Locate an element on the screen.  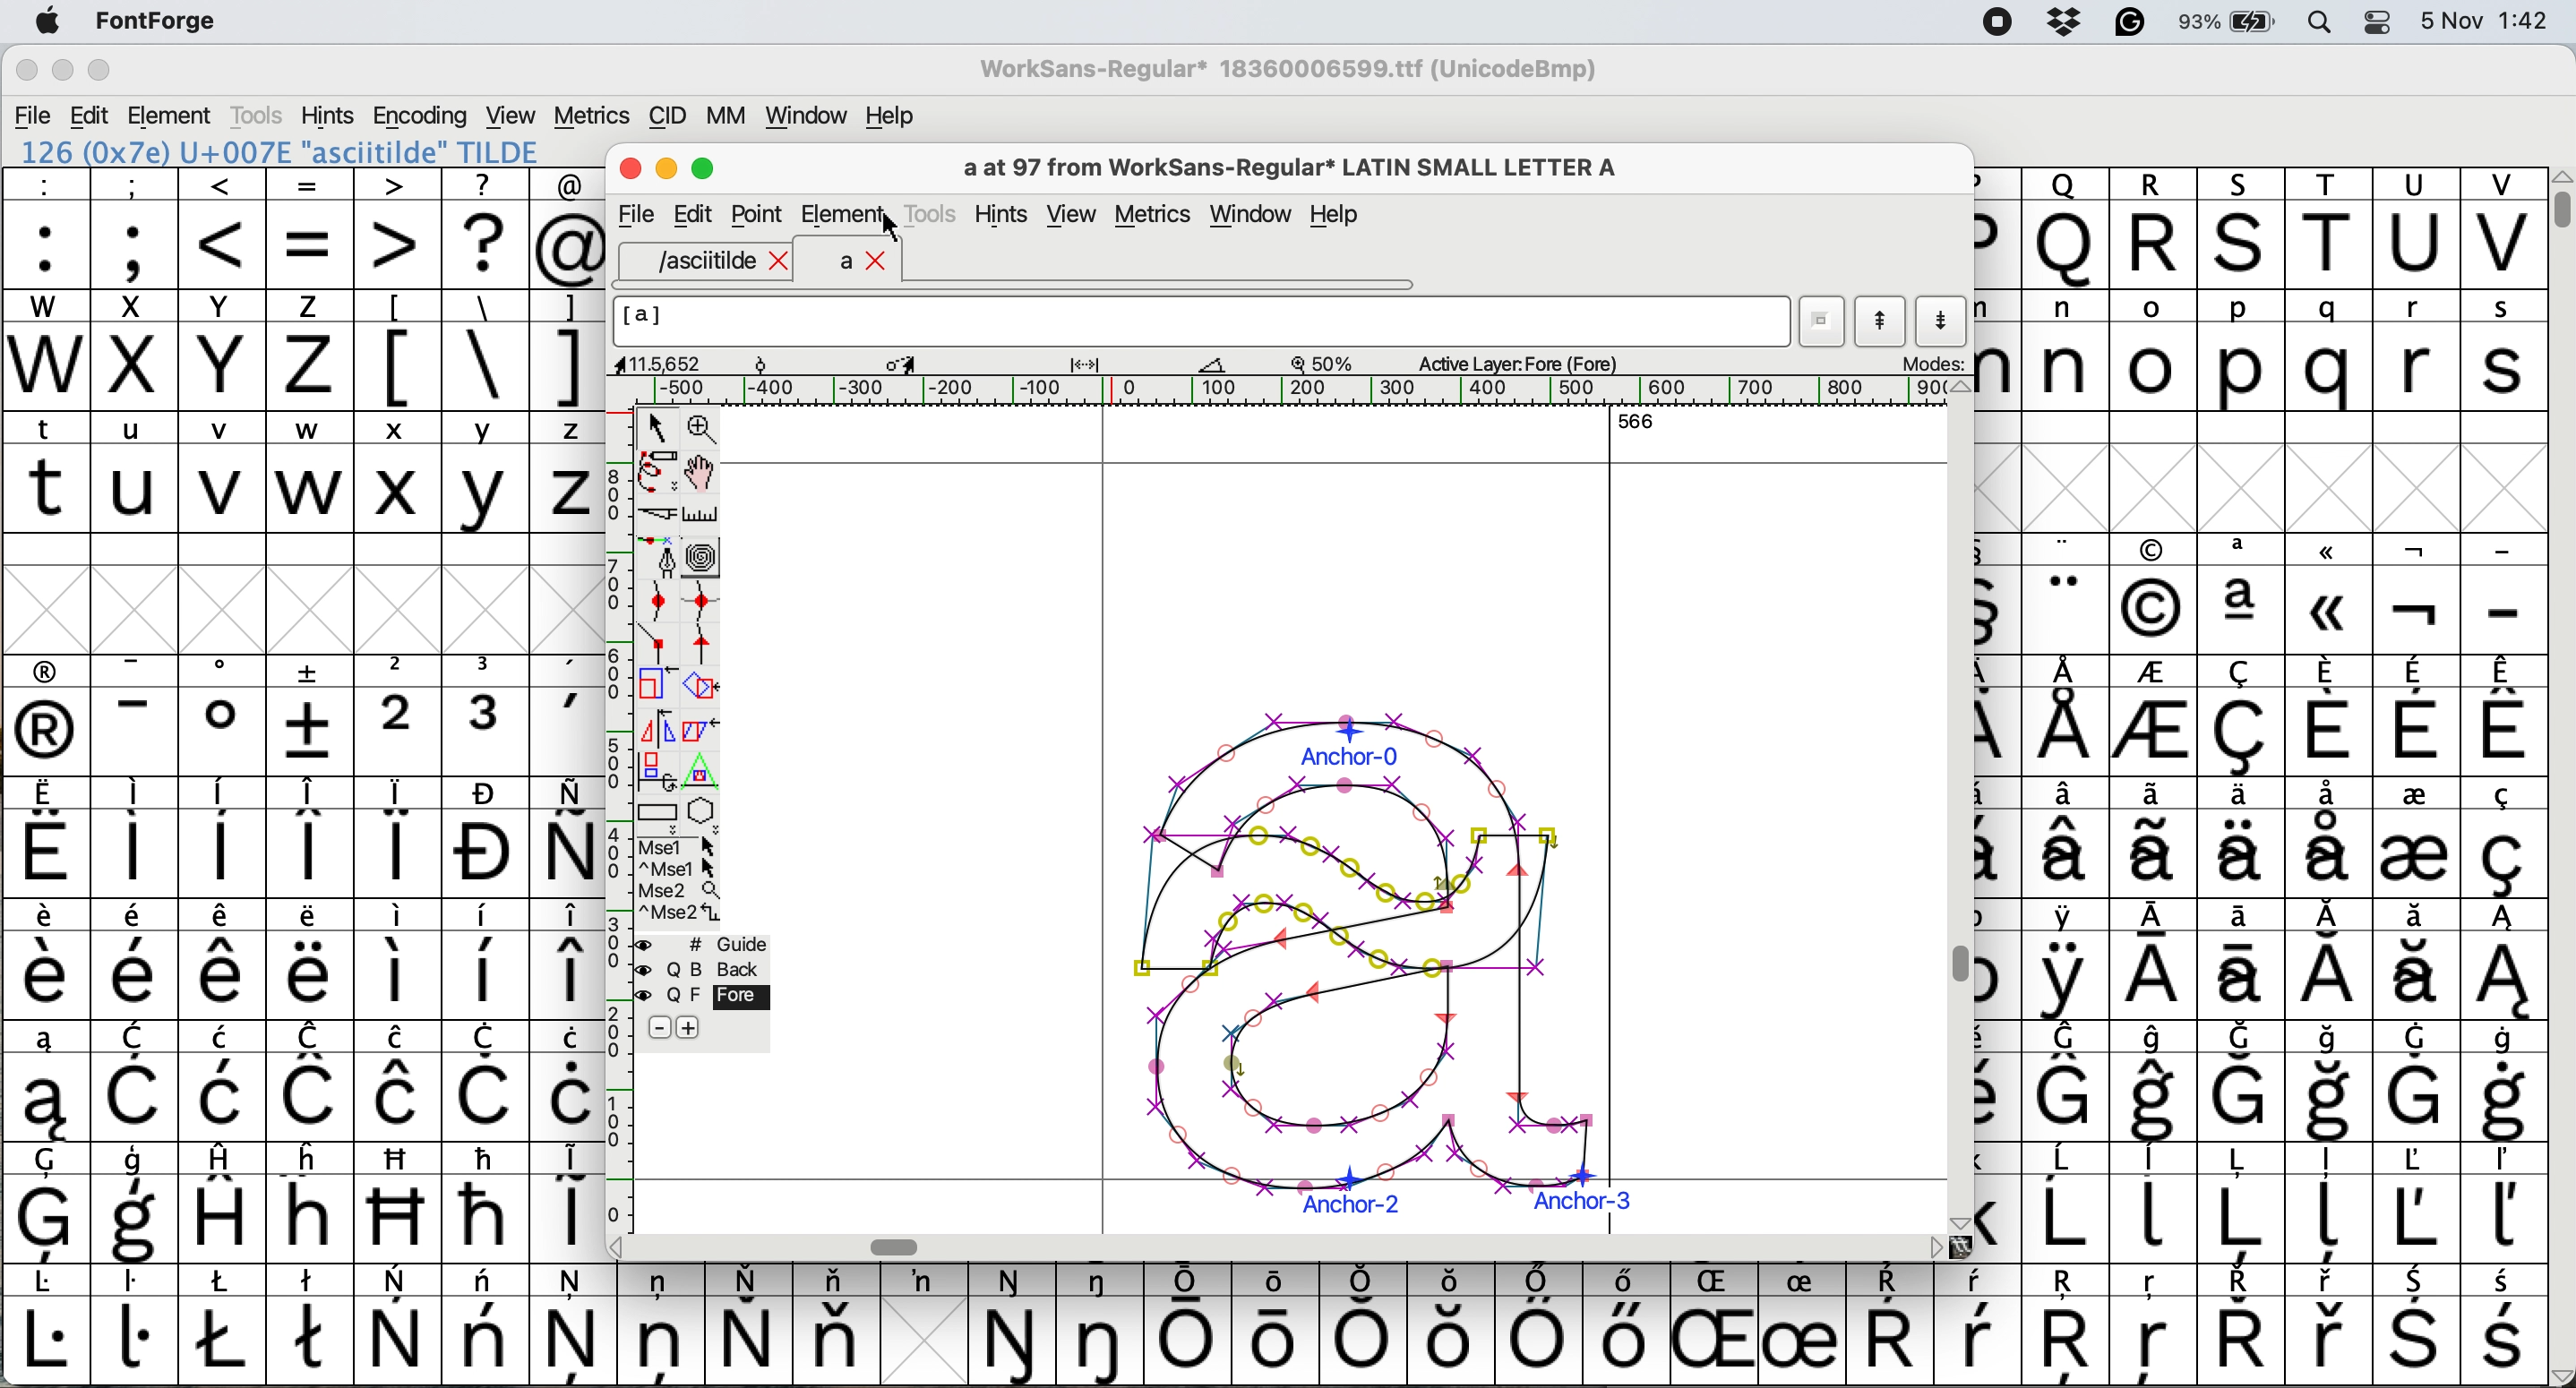
show previous letter is located at coordinates (1881, 321).